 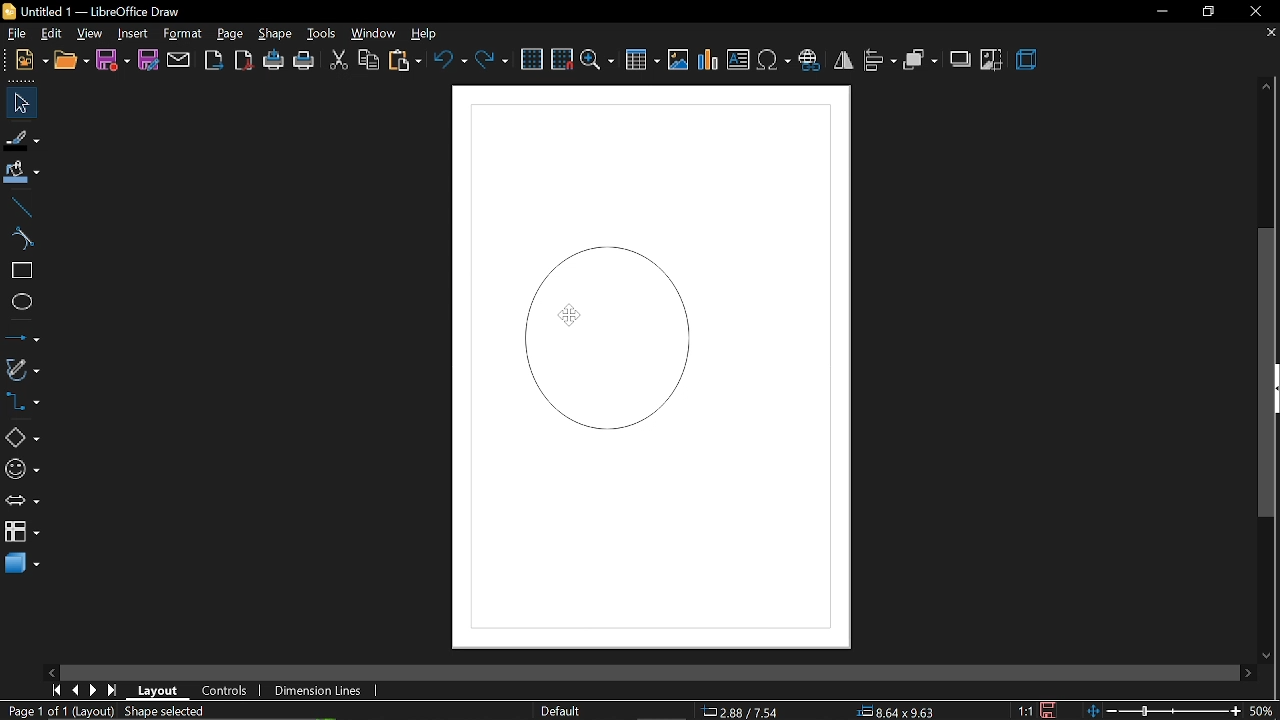 What do you see at coordinates (1052, 709) in the screenshot?
I see `save` at bounding box center [1052, 709].